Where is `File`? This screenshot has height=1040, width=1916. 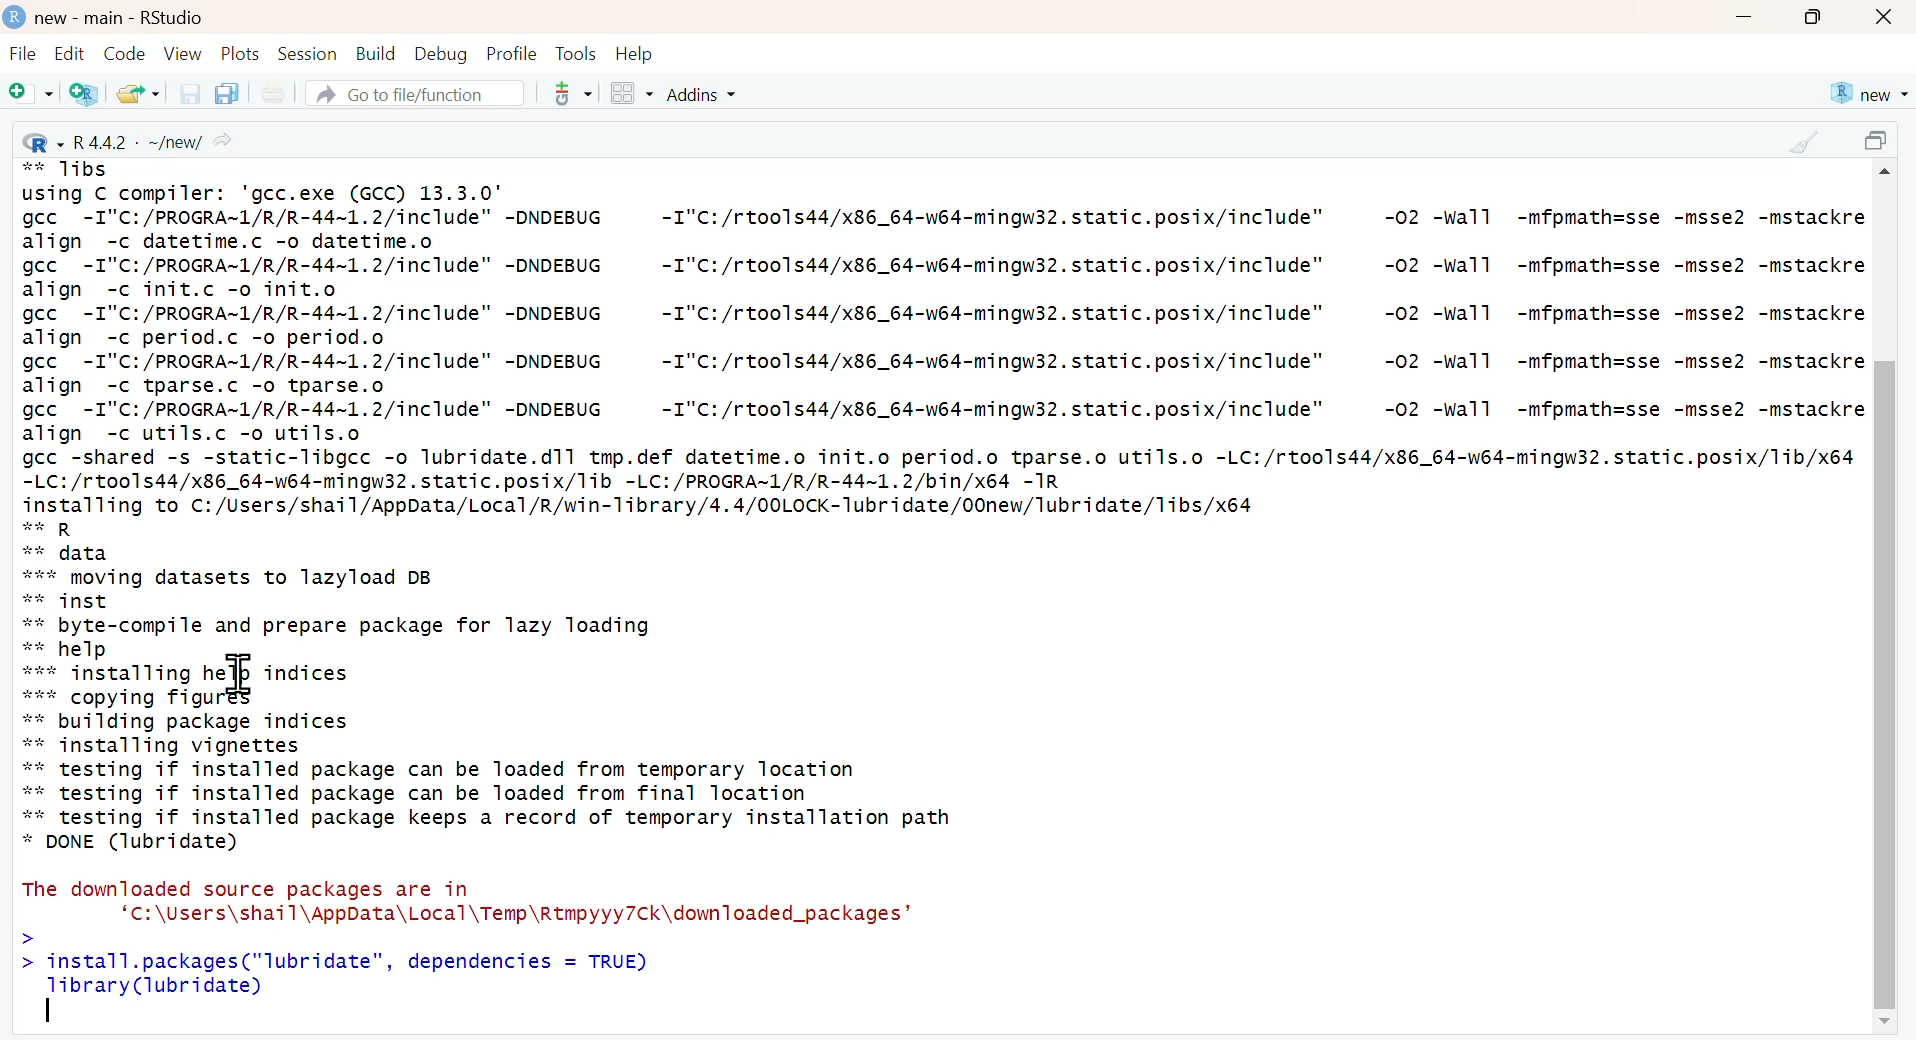 File is located at coordinates (23, 56).